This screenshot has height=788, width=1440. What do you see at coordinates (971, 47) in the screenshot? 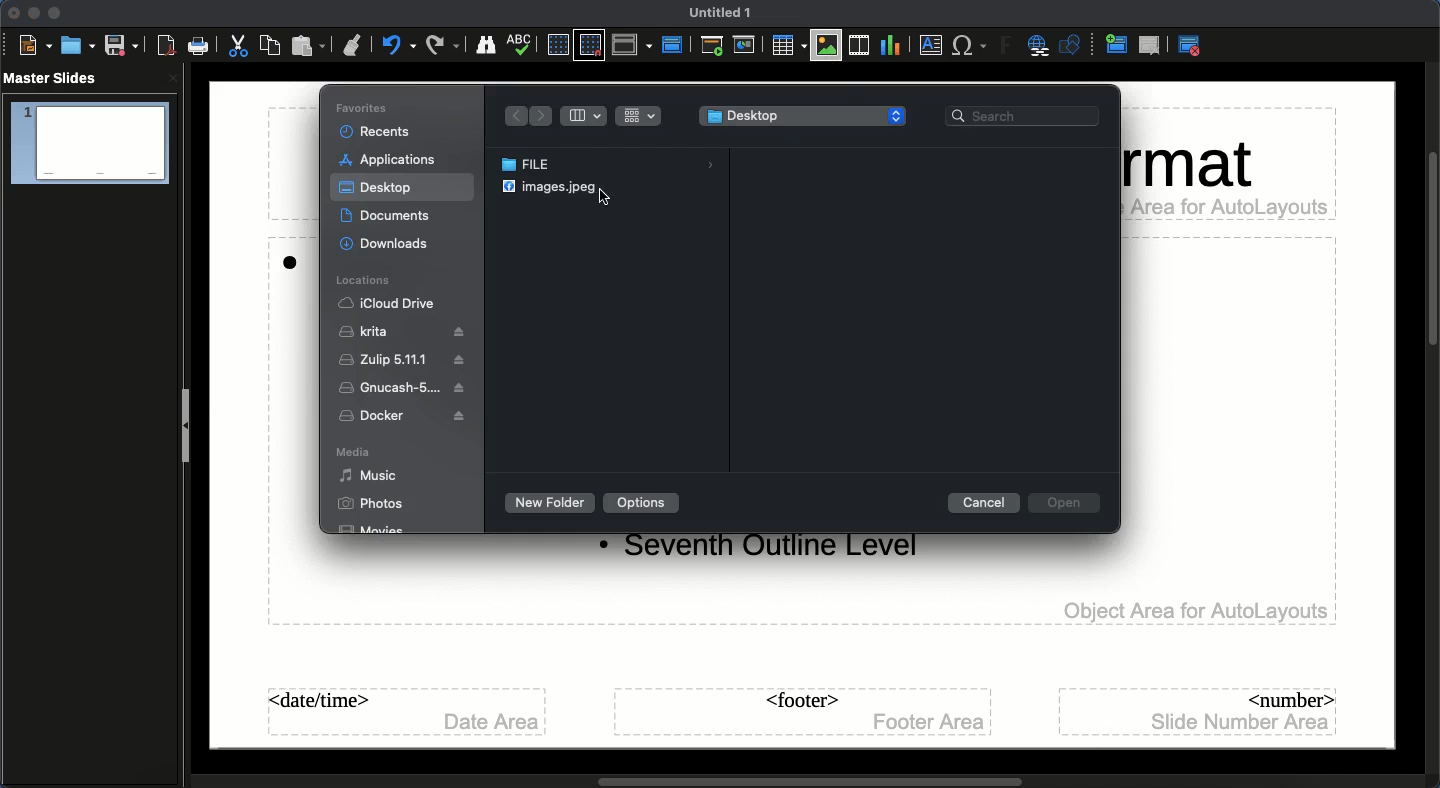
I see `Characters` at bounding box center [971, 47].